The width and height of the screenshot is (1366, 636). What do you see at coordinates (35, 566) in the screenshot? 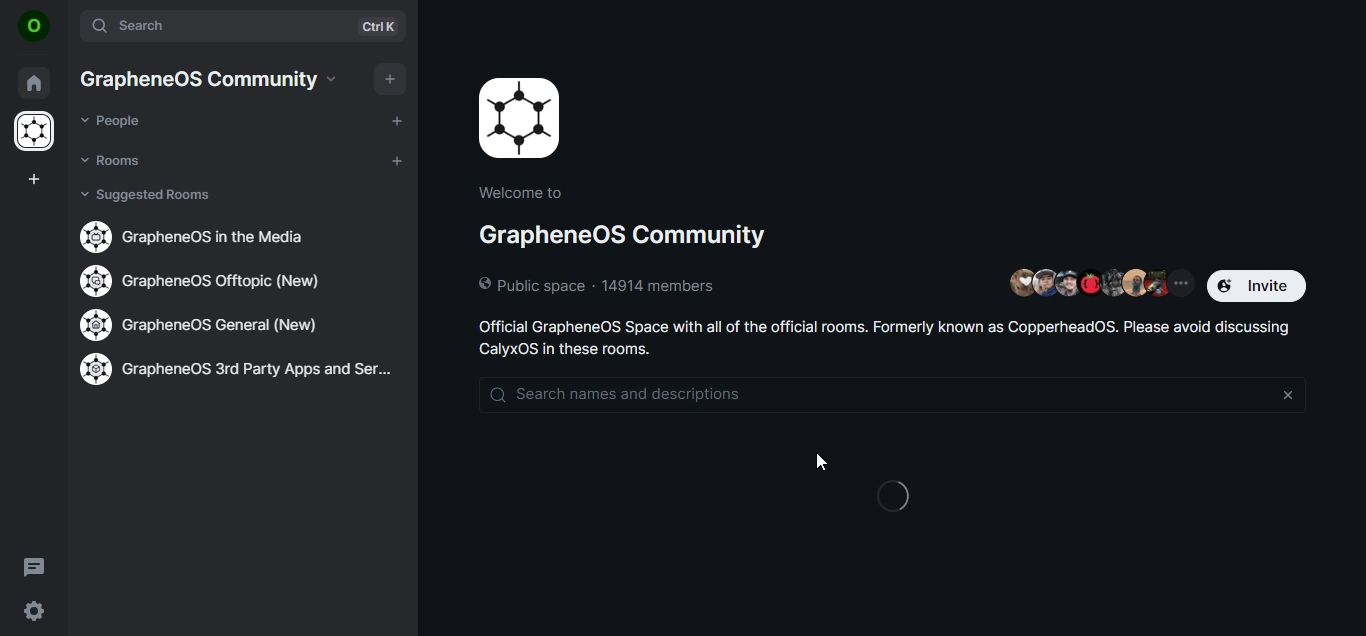
I see `threads` at bounding box center [35, 566].